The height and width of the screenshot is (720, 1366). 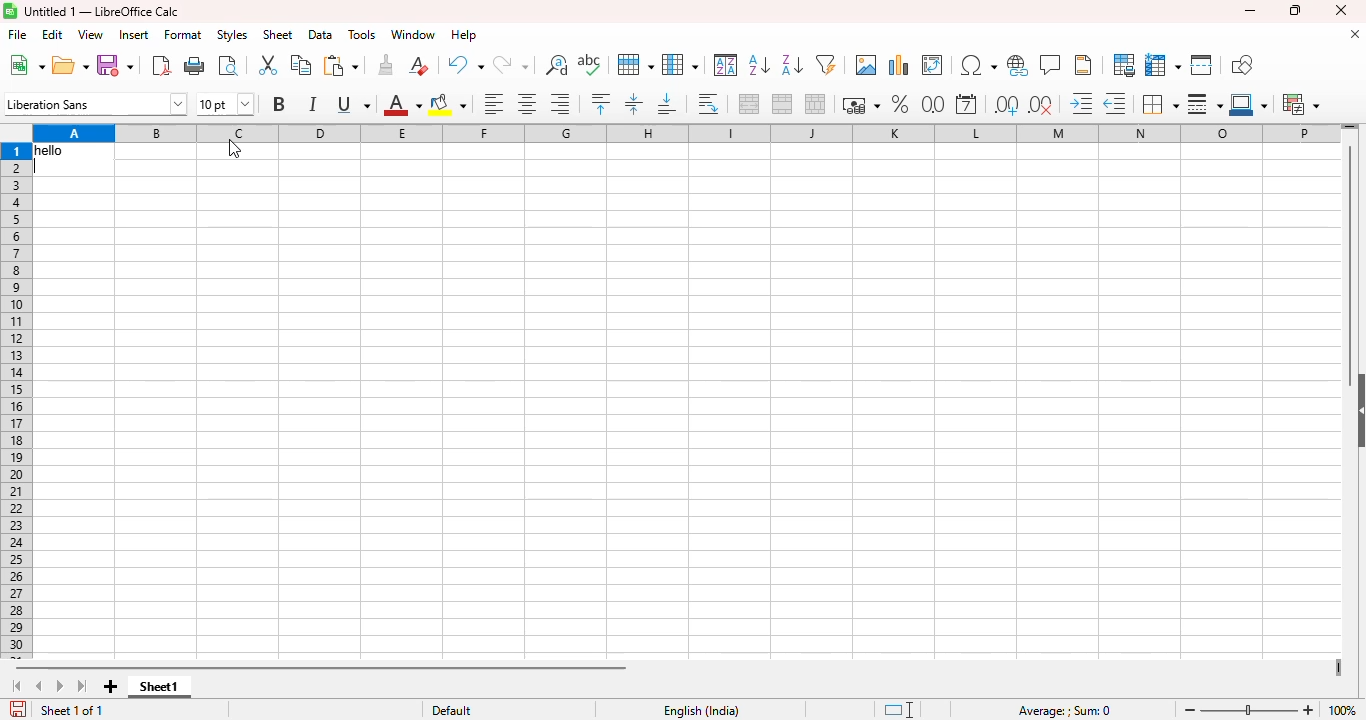 What do you see at coordinates (278, 34) in the screenshot?
I see `sheet` at bounding box center [278, 34].